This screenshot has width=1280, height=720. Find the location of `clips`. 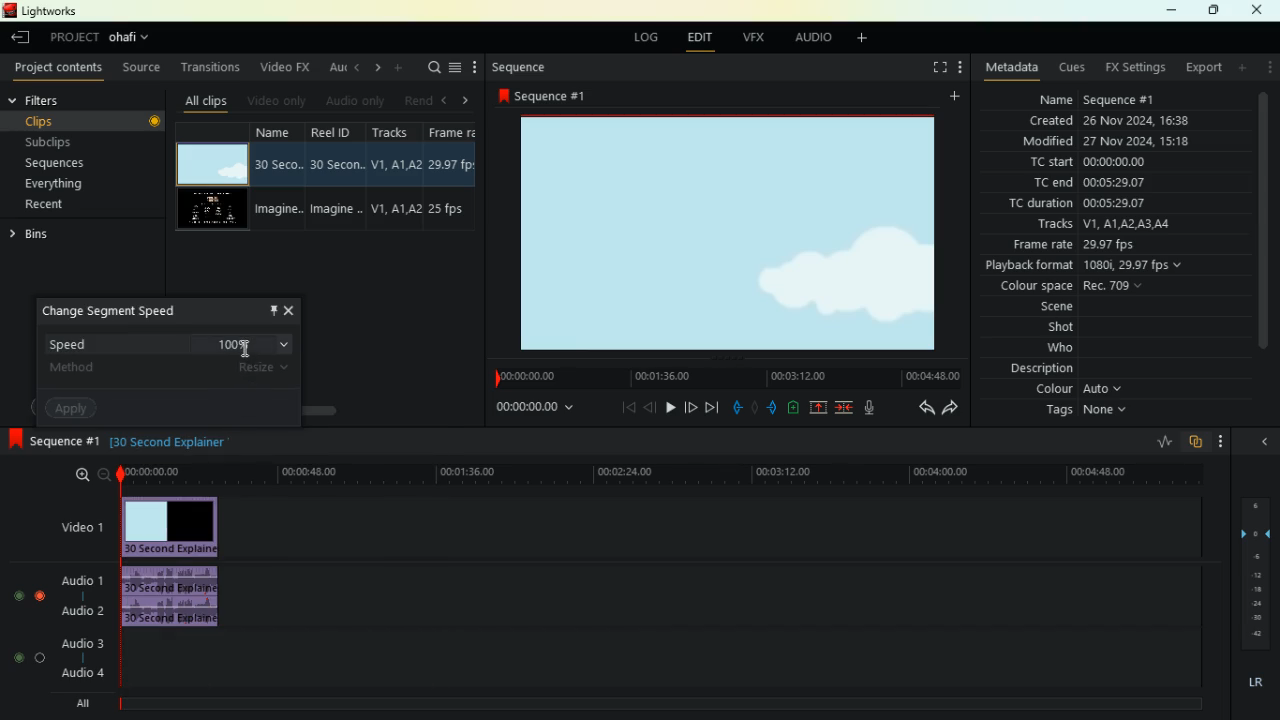

clips is located at coordinates (63, 121).